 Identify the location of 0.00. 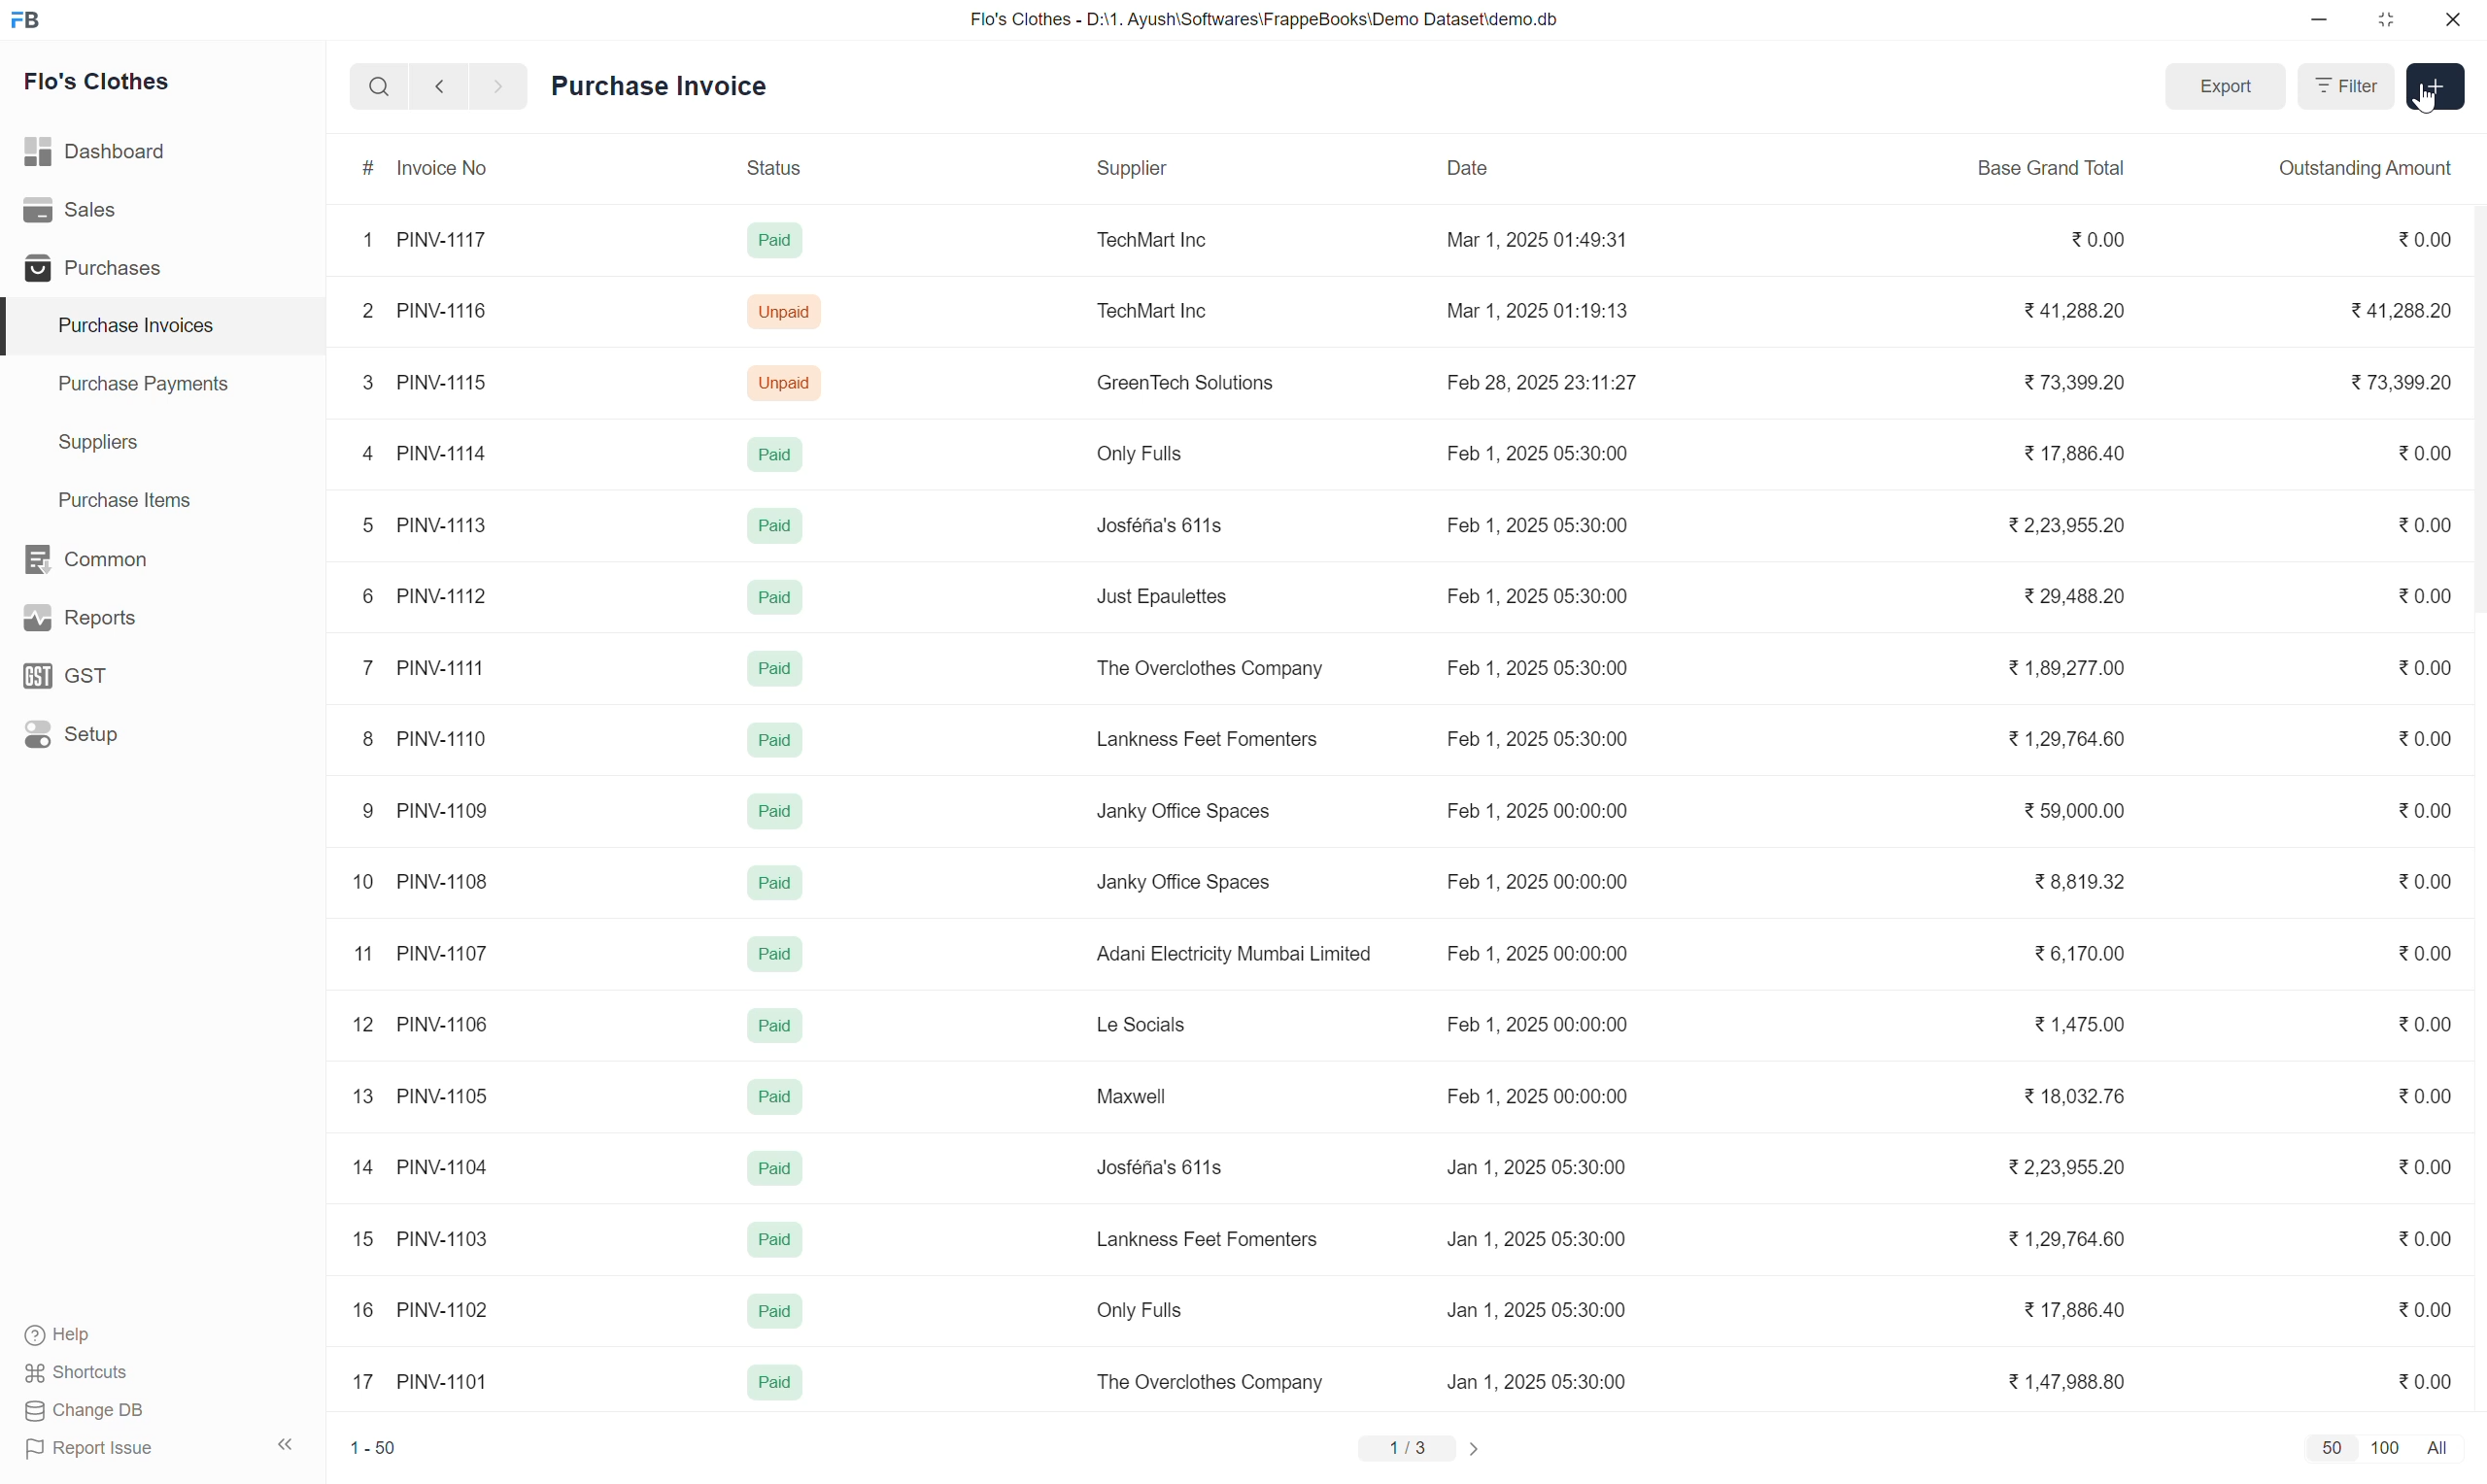
(2424, 1095).